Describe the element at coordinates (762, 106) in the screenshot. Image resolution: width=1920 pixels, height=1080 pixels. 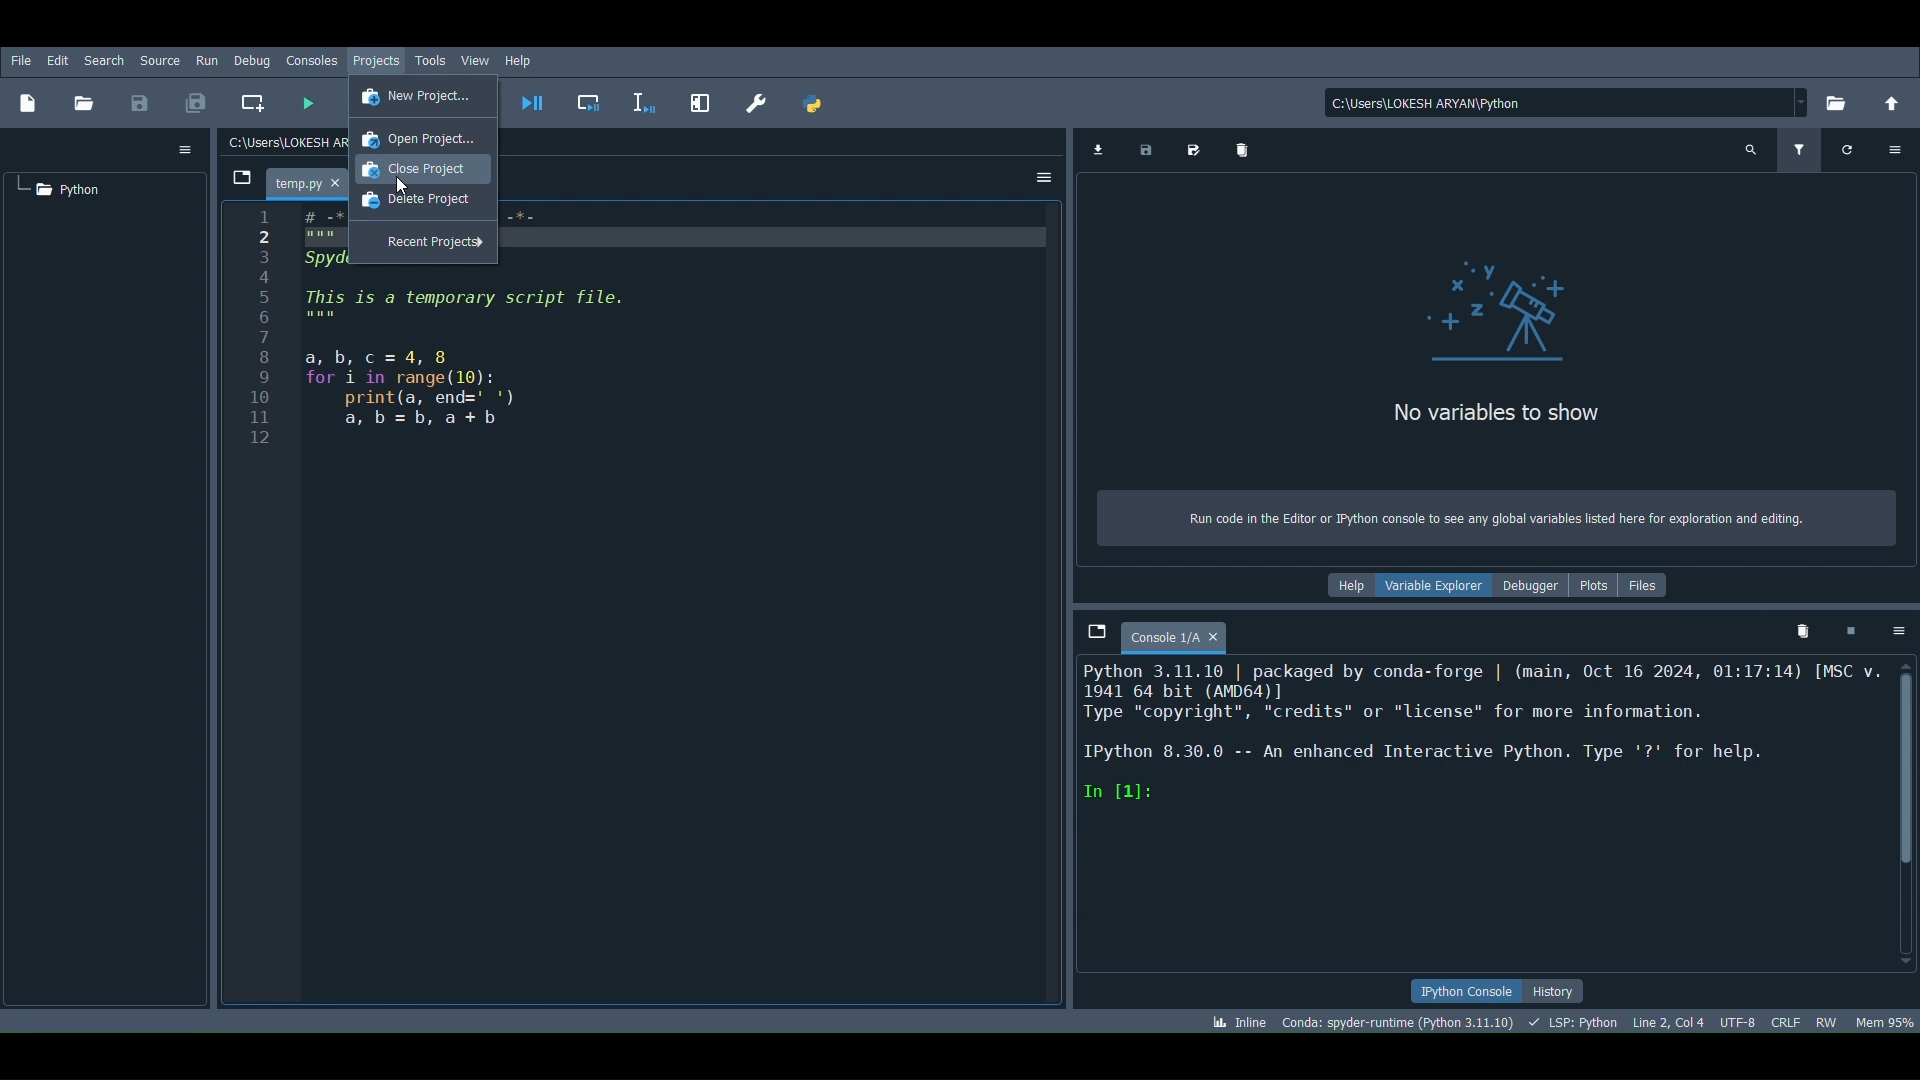
I see `Preferences` at that location.